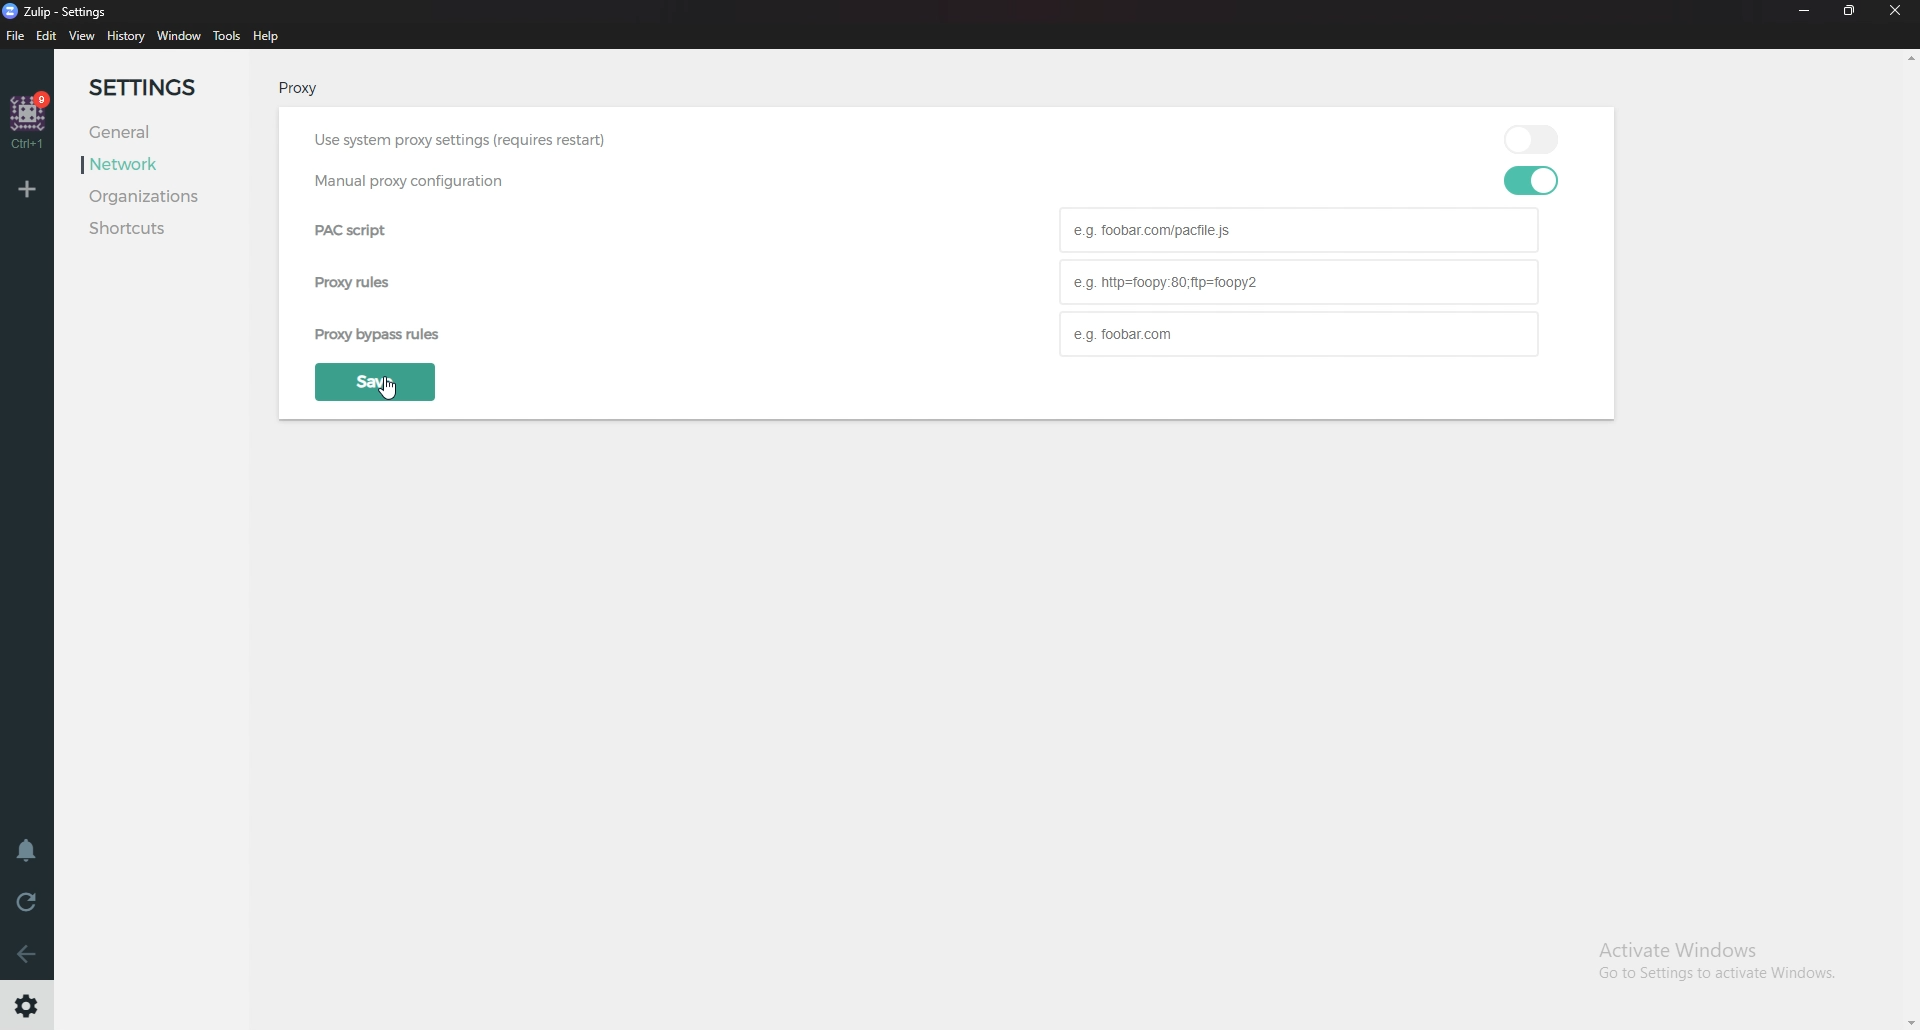 The width and height of the screenshot is (1920, 1030). What do you see at coordinates (490, 138) in the screenshot?
I see `Use system proxy settings` at bounding box center [490, 138].